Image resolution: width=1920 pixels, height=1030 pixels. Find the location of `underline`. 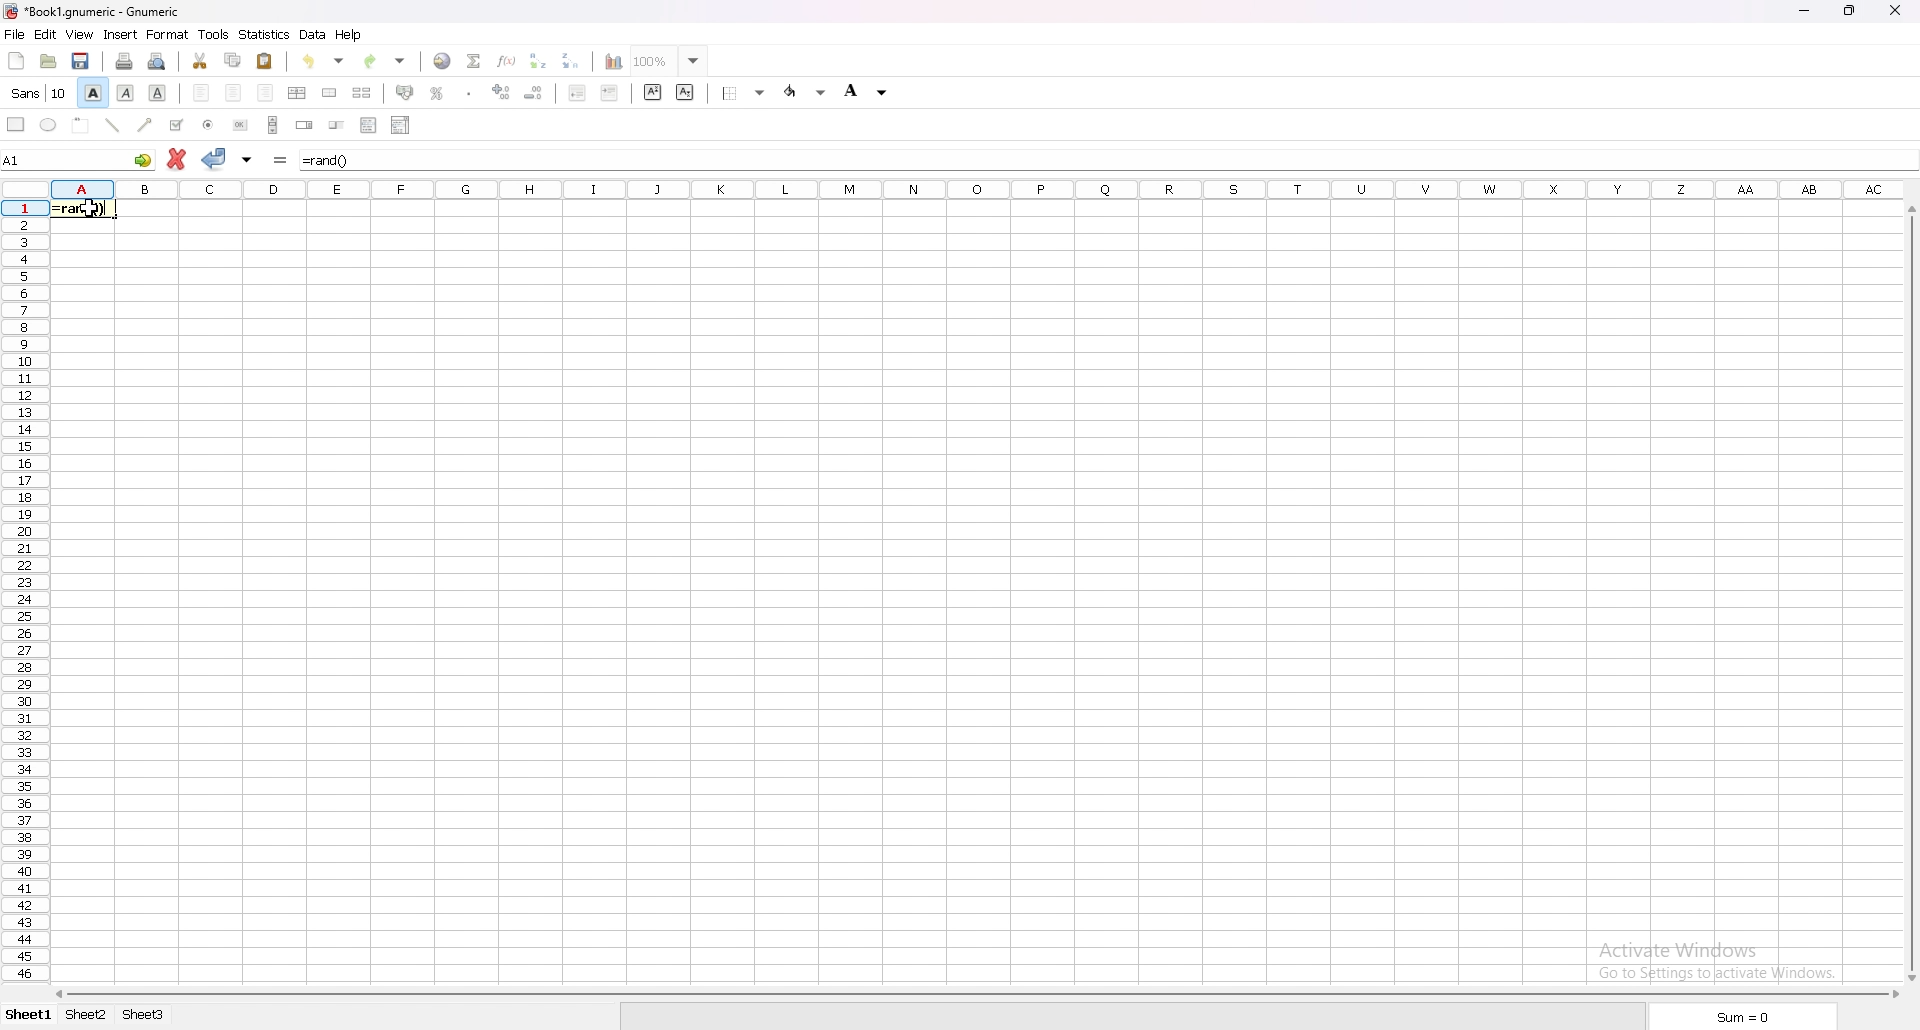

underline is located at coordinates (158, 92).